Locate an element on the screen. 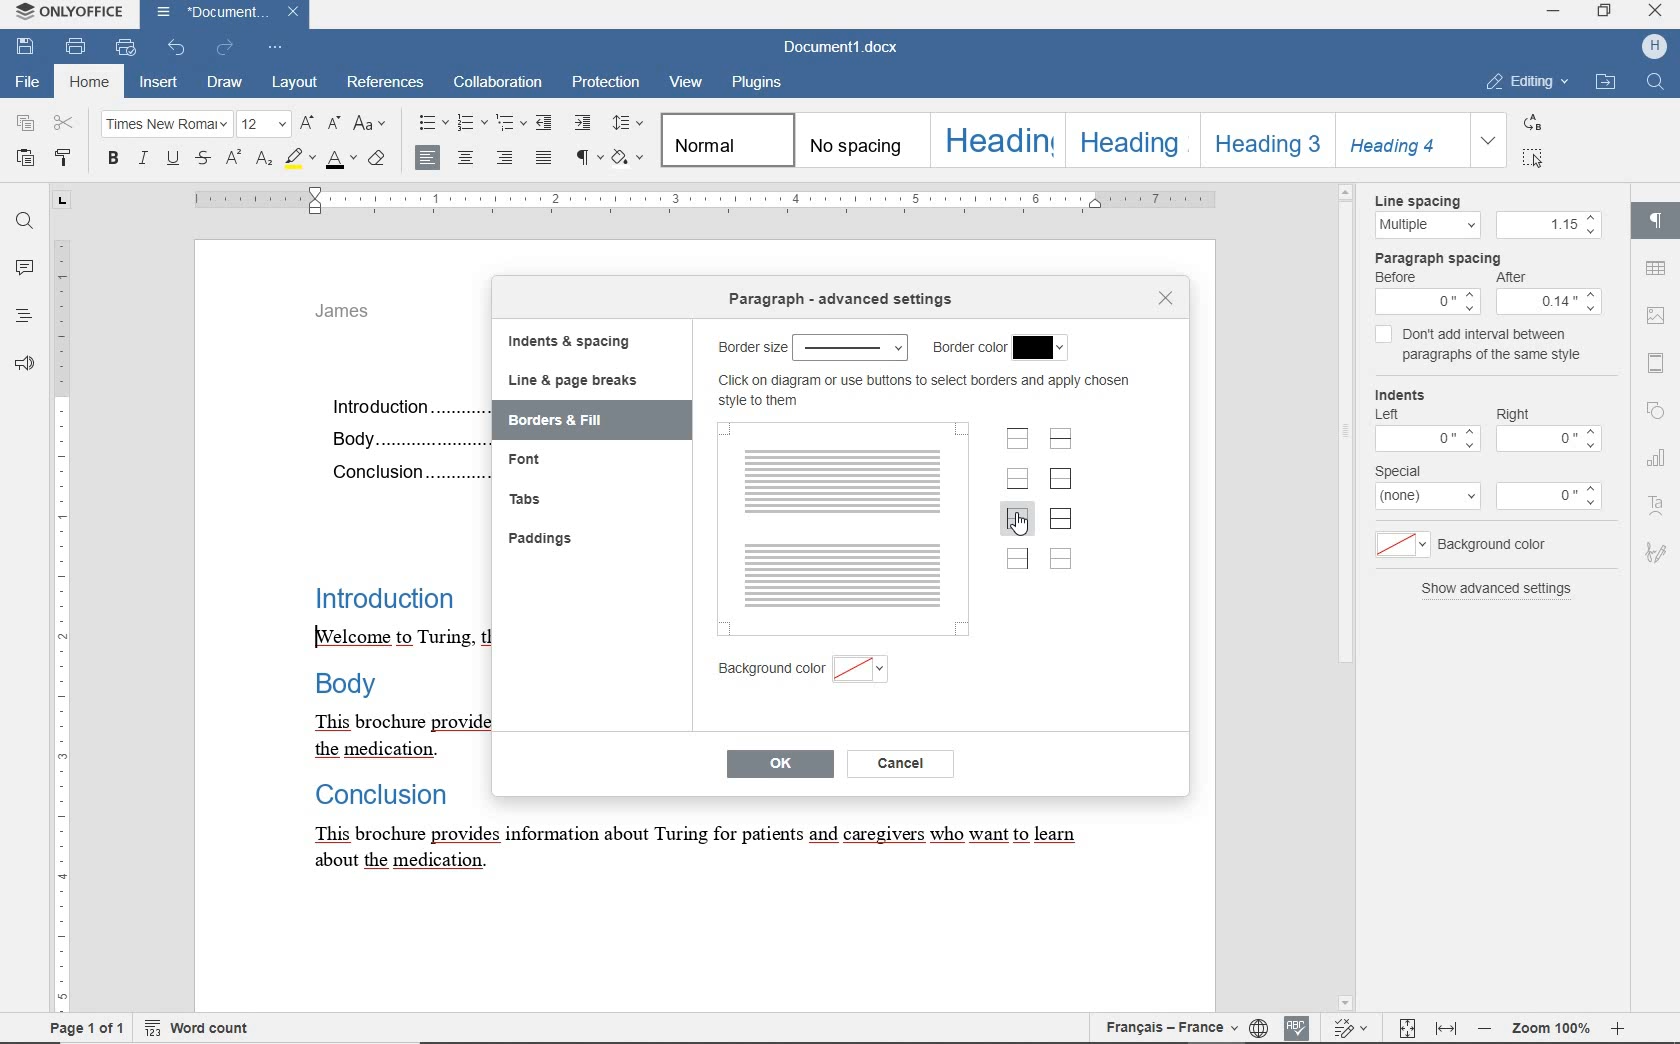 This screenshot has height=1044, width=1680. signature is located at coordinates (1659, 556).